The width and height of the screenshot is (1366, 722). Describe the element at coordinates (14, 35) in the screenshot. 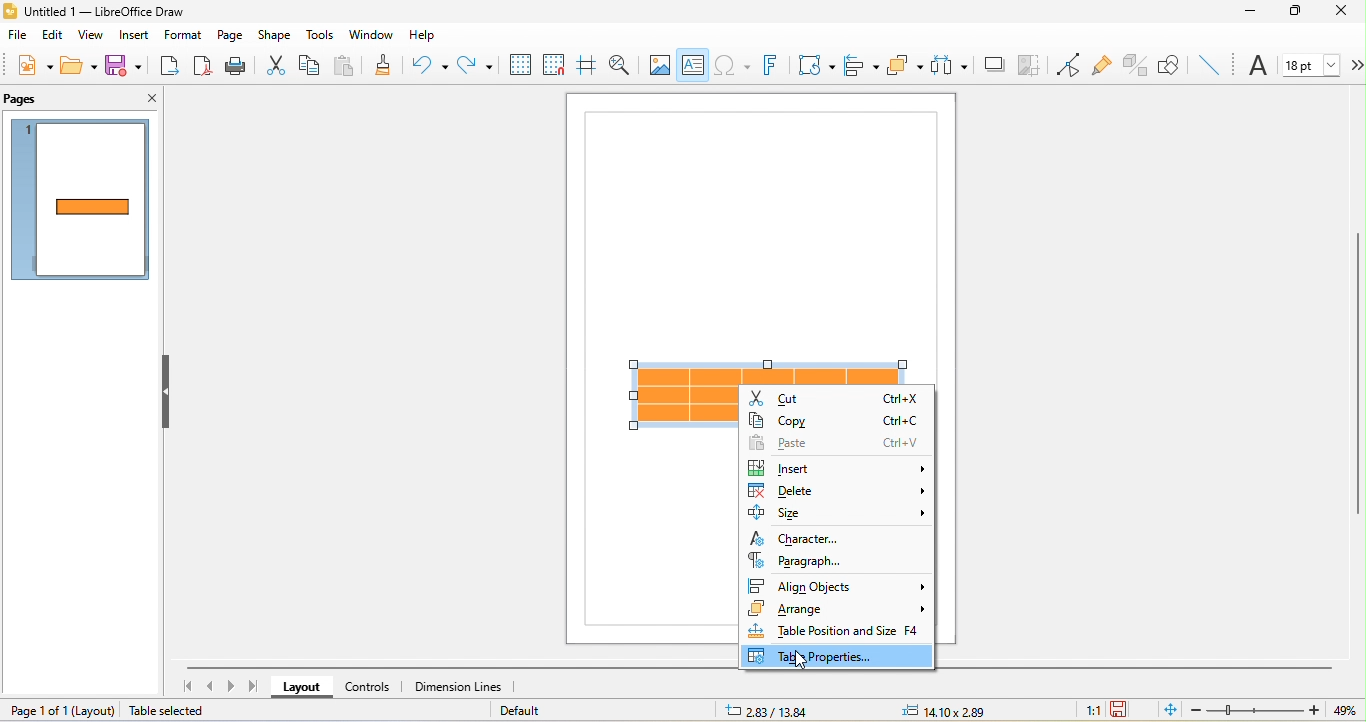

I see `file` at that location.